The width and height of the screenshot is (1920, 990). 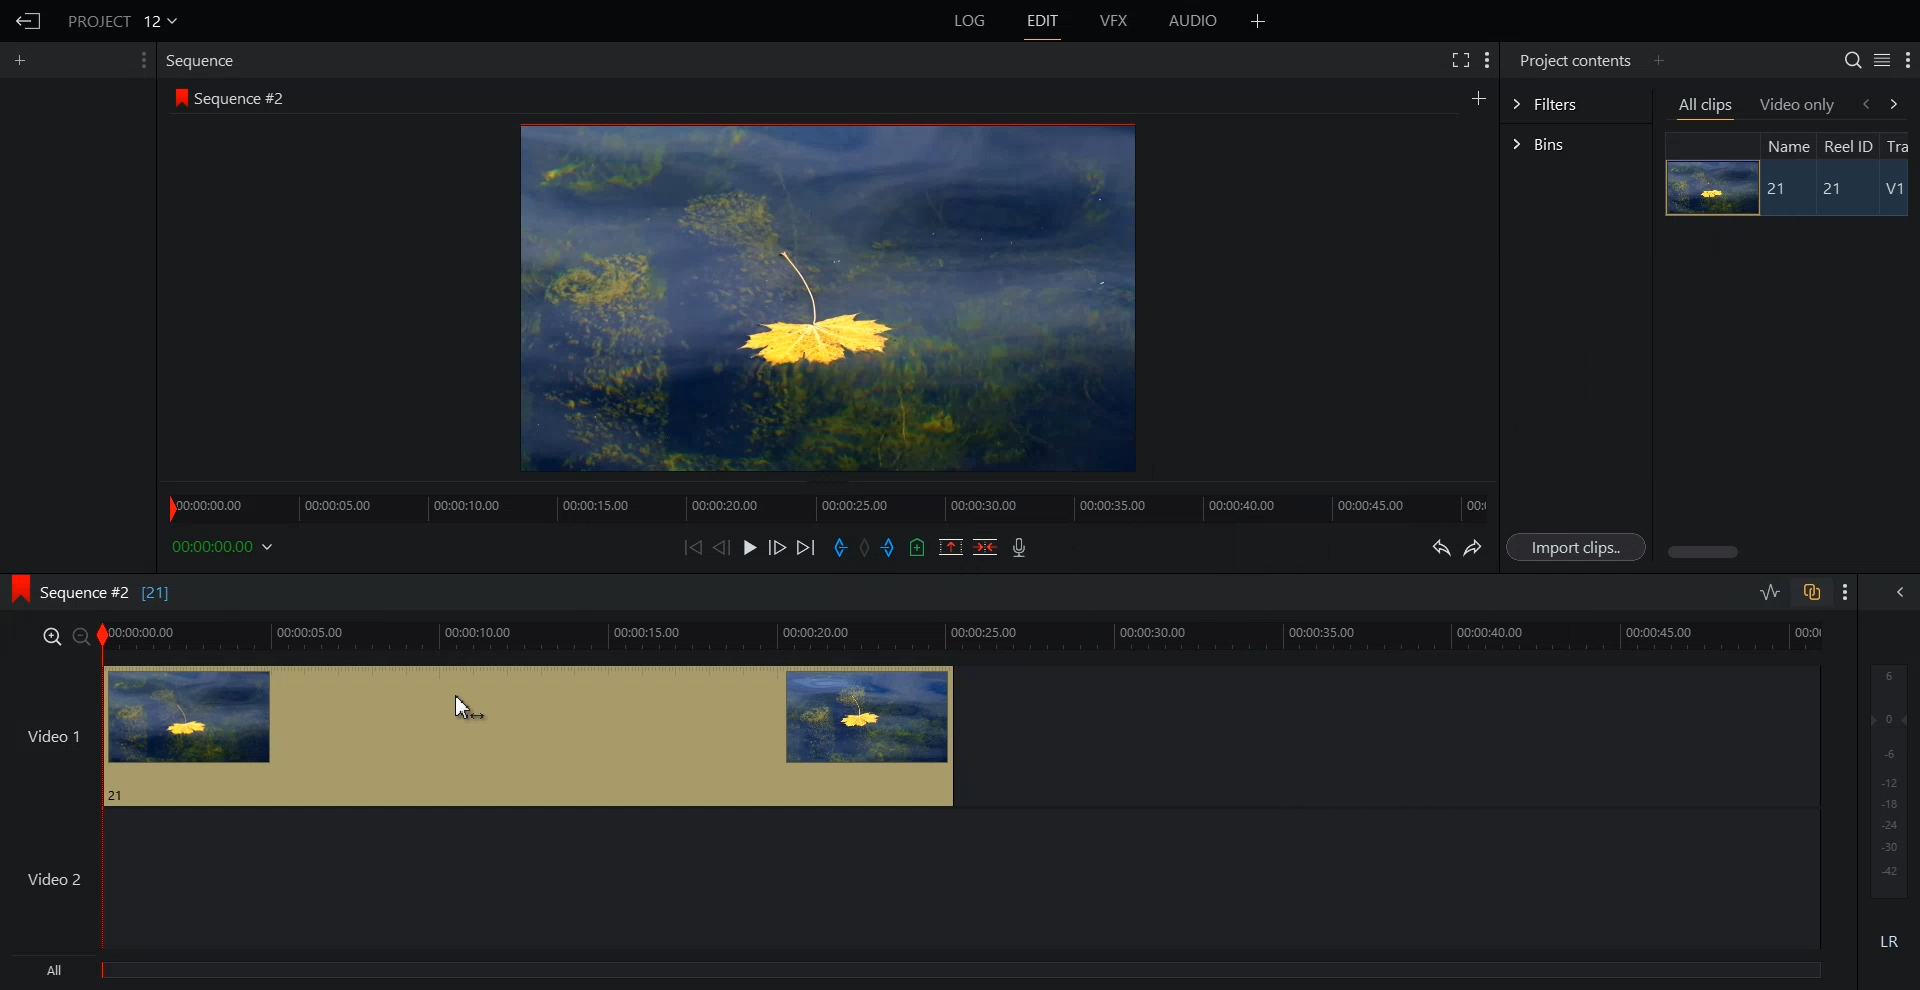 I want to click on Horizontal scroll bar, so click(x=1706, y=552).